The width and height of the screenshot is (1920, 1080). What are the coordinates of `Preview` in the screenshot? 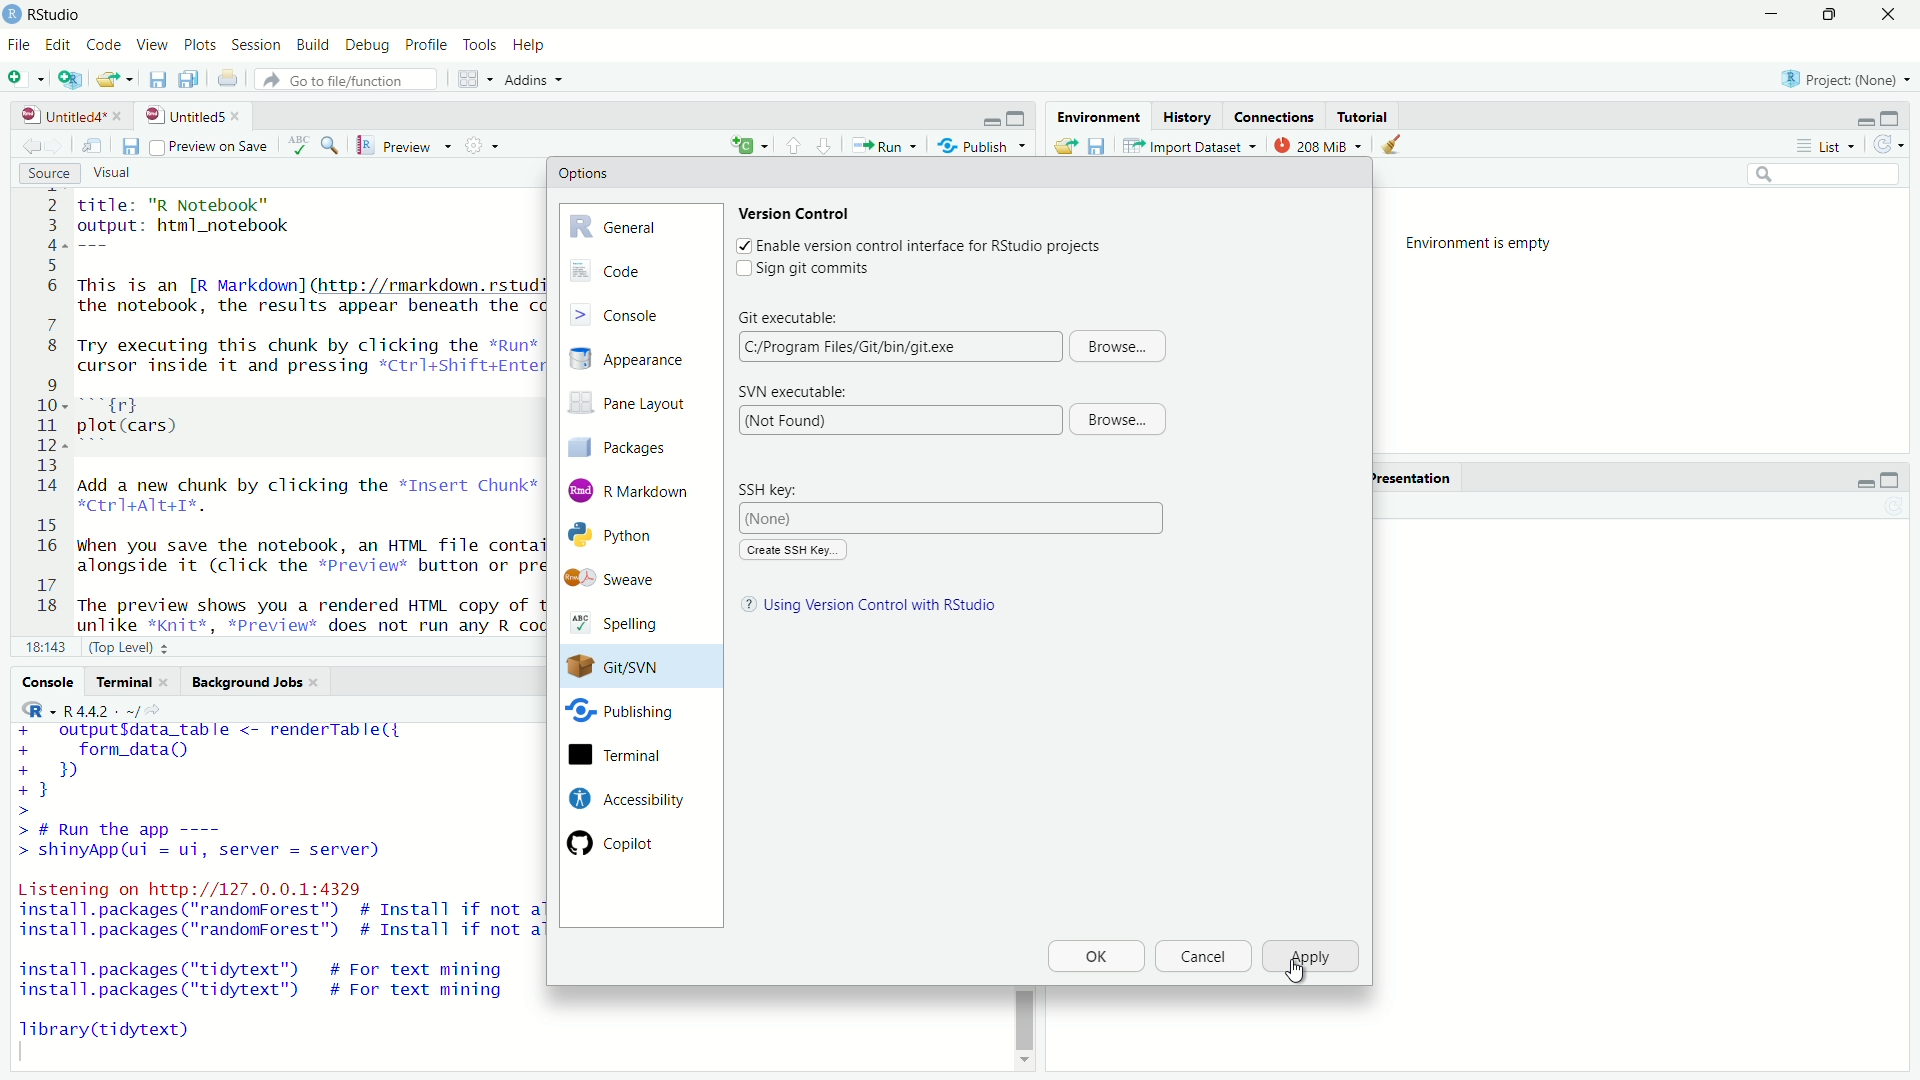 It's located at (405, 146).